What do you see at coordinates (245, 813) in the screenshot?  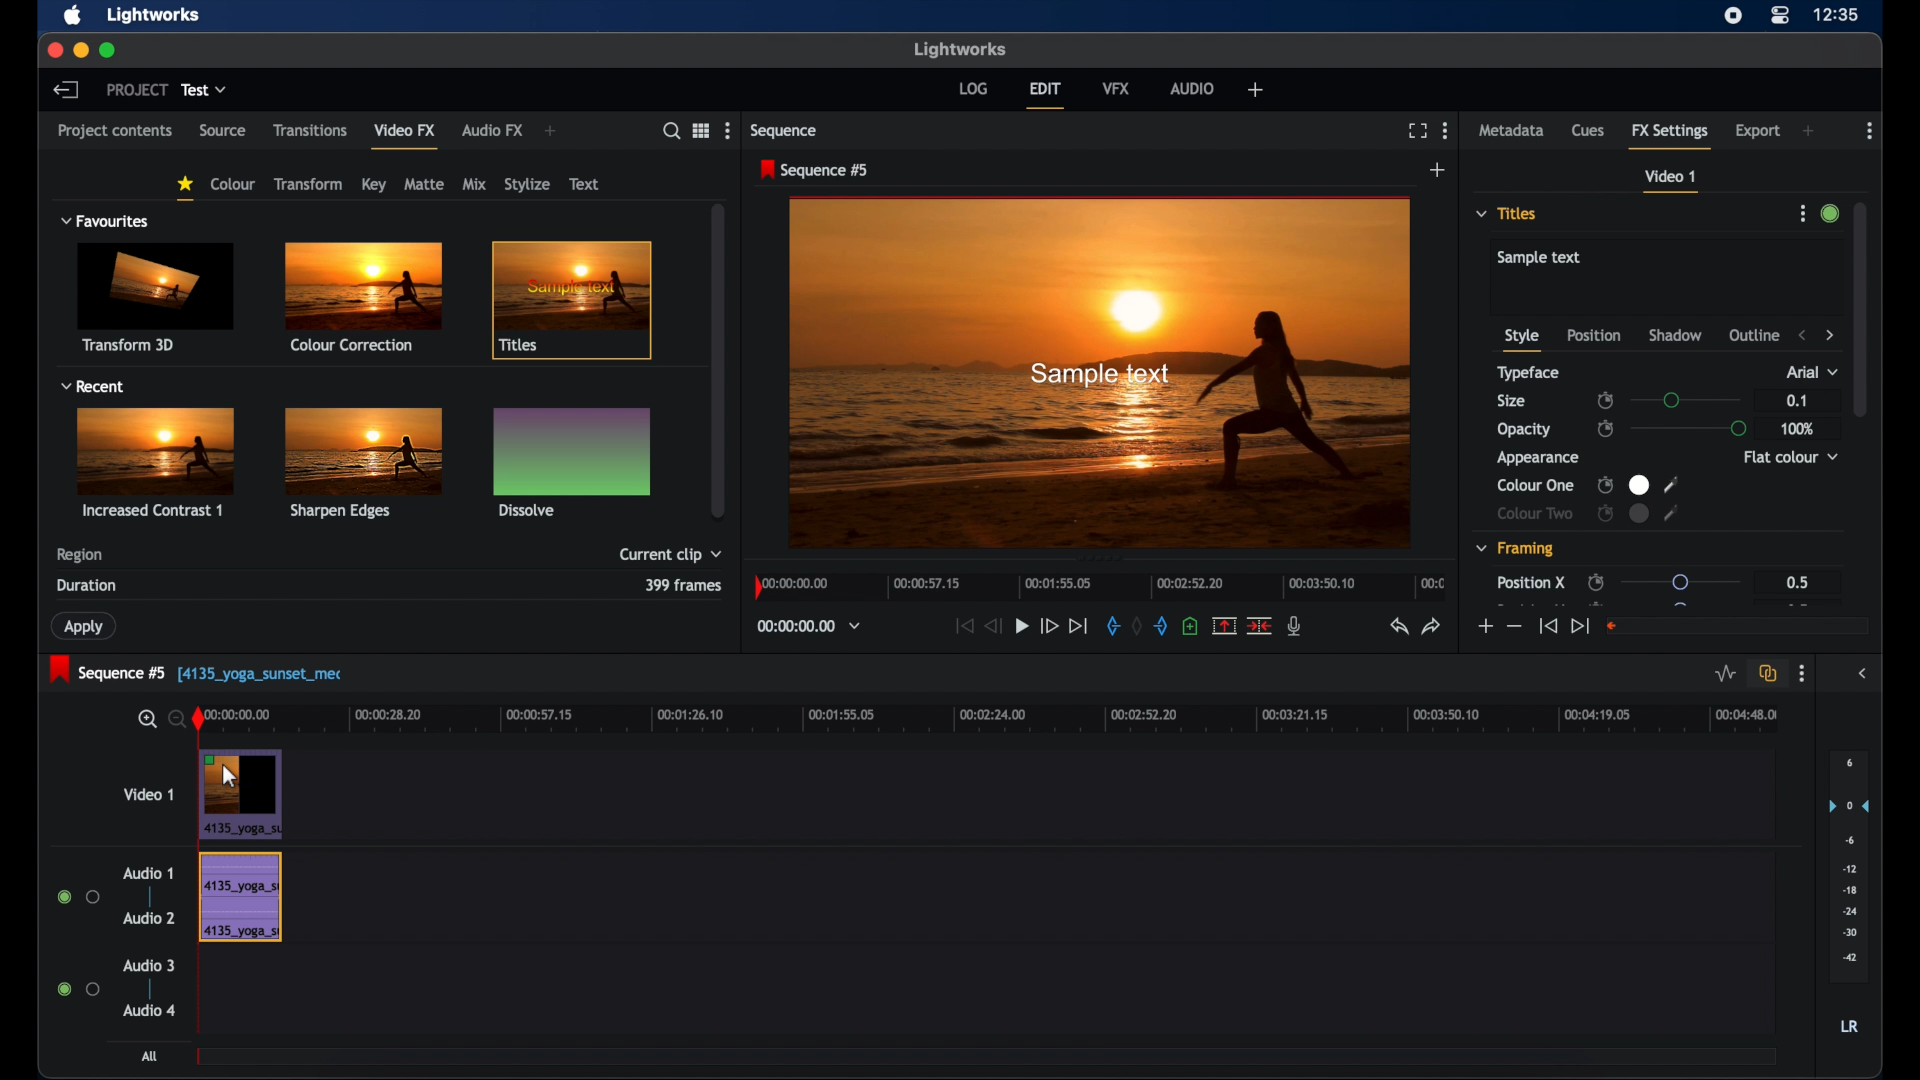 I see `video clip` at bounding box center [245, 813].